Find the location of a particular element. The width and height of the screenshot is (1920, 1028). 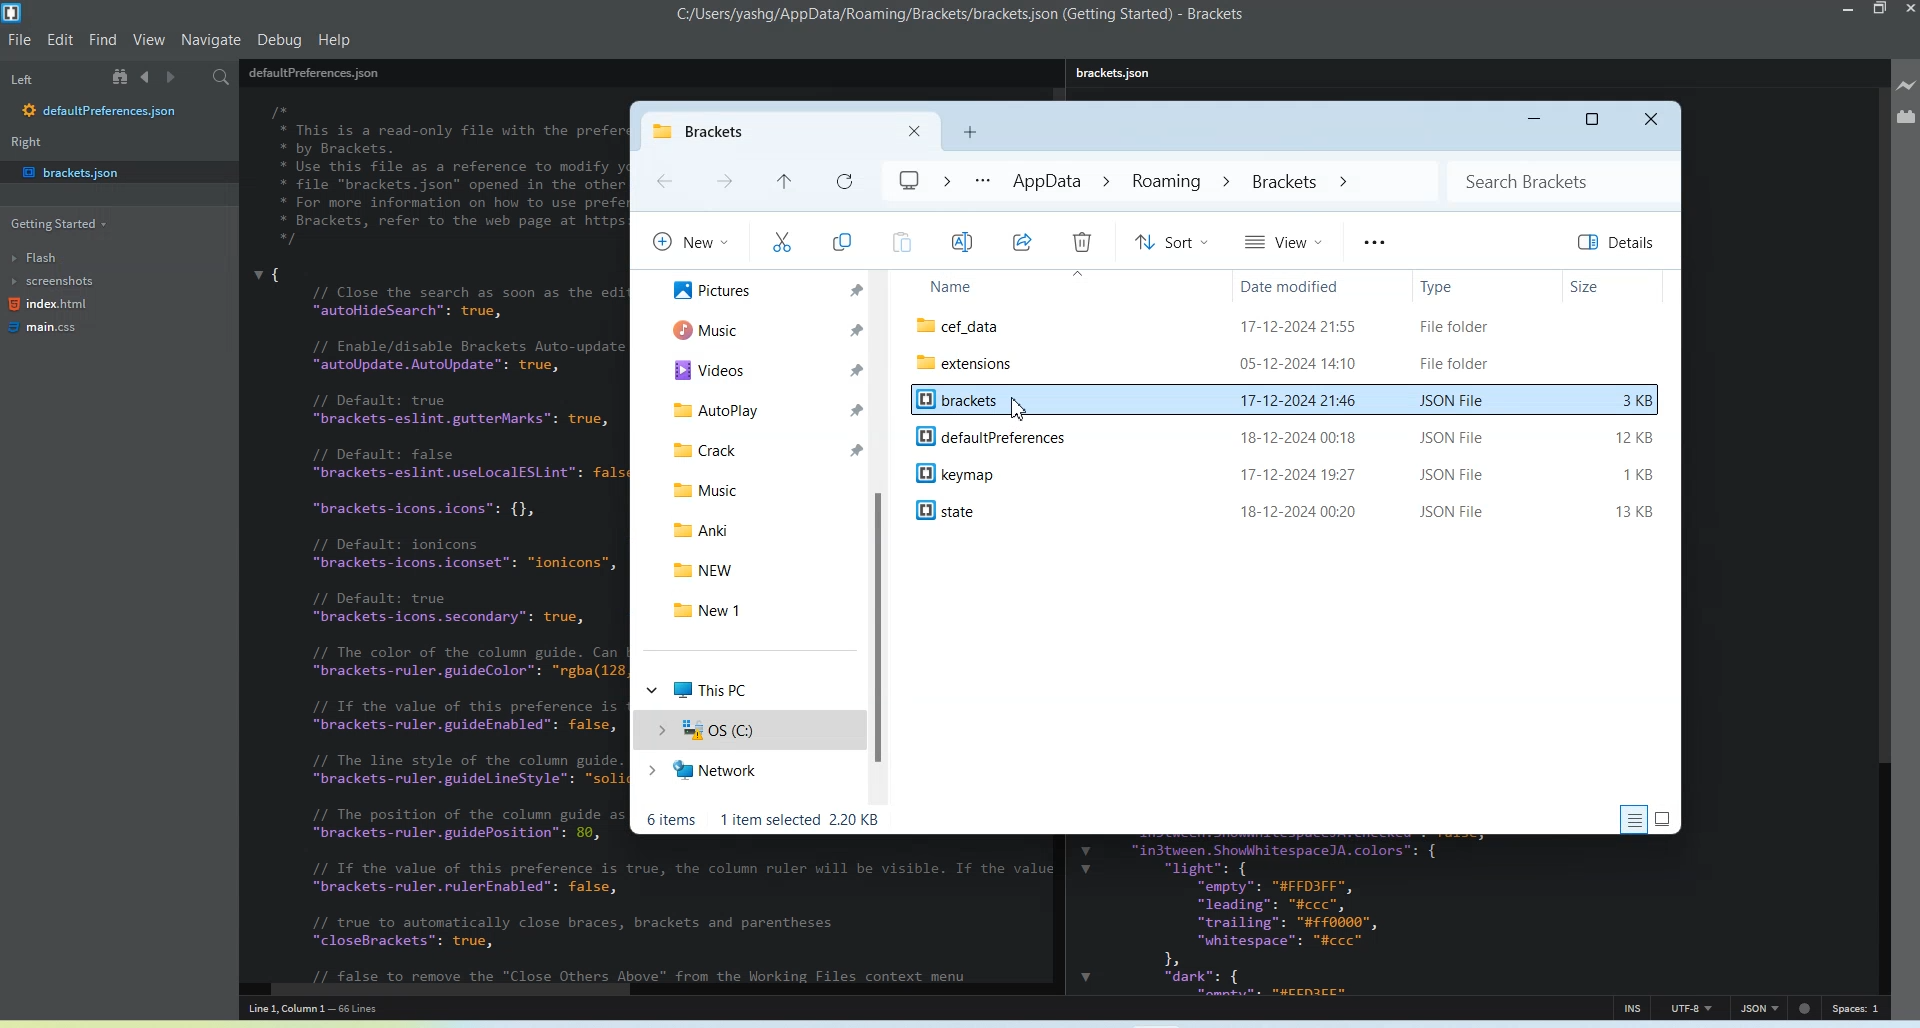

Show in file tree is located at coordinates (123, 77).